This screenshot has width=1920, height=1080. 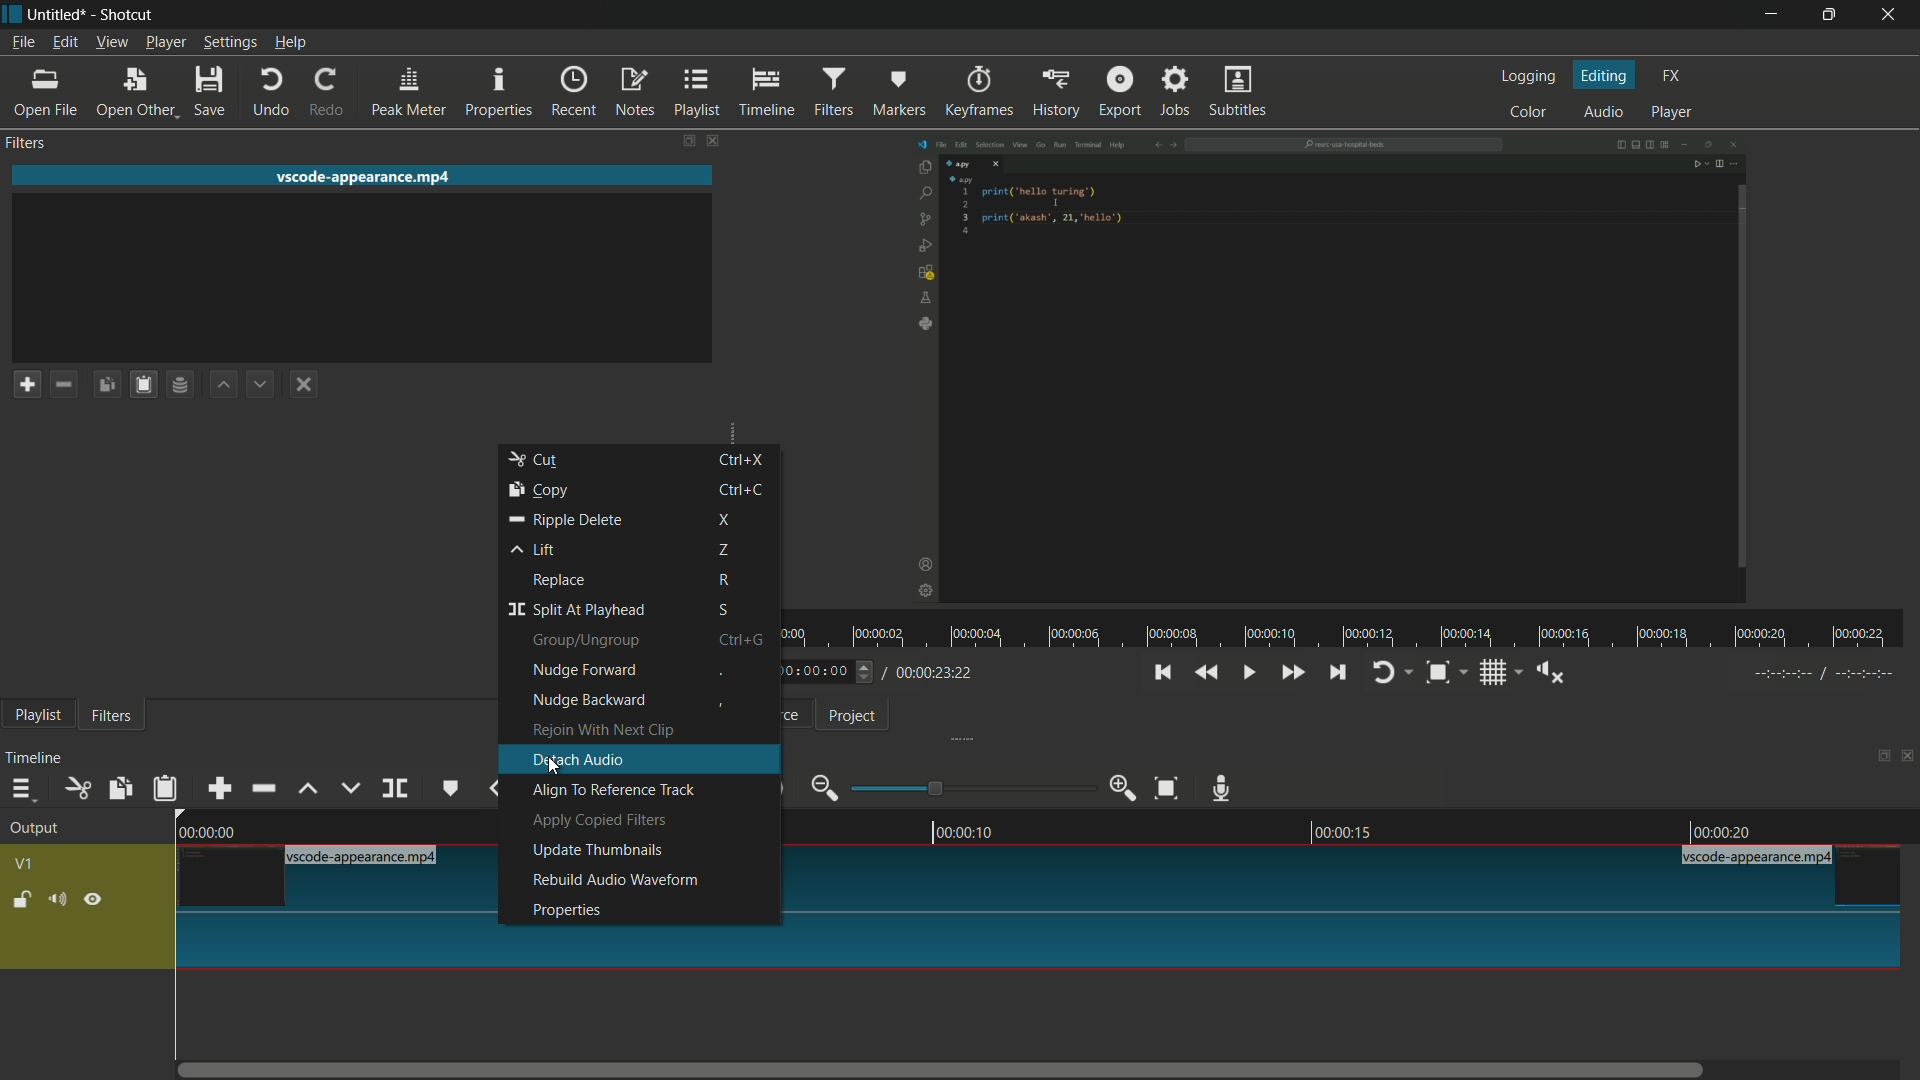 I want to click on properties, so click(x=500, y=93).